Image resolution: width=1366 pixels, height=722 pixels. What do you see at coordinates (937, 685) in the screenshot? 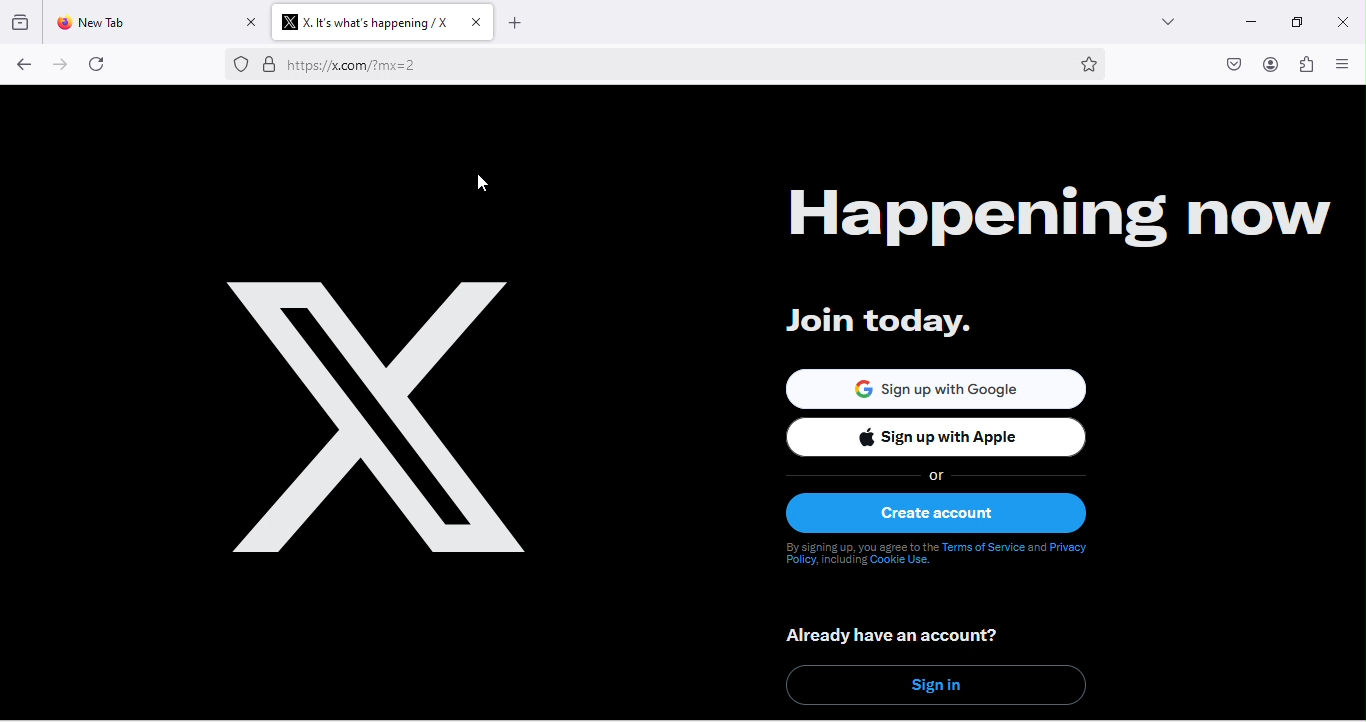
I see `sign in` at bounding box center [937, 685].